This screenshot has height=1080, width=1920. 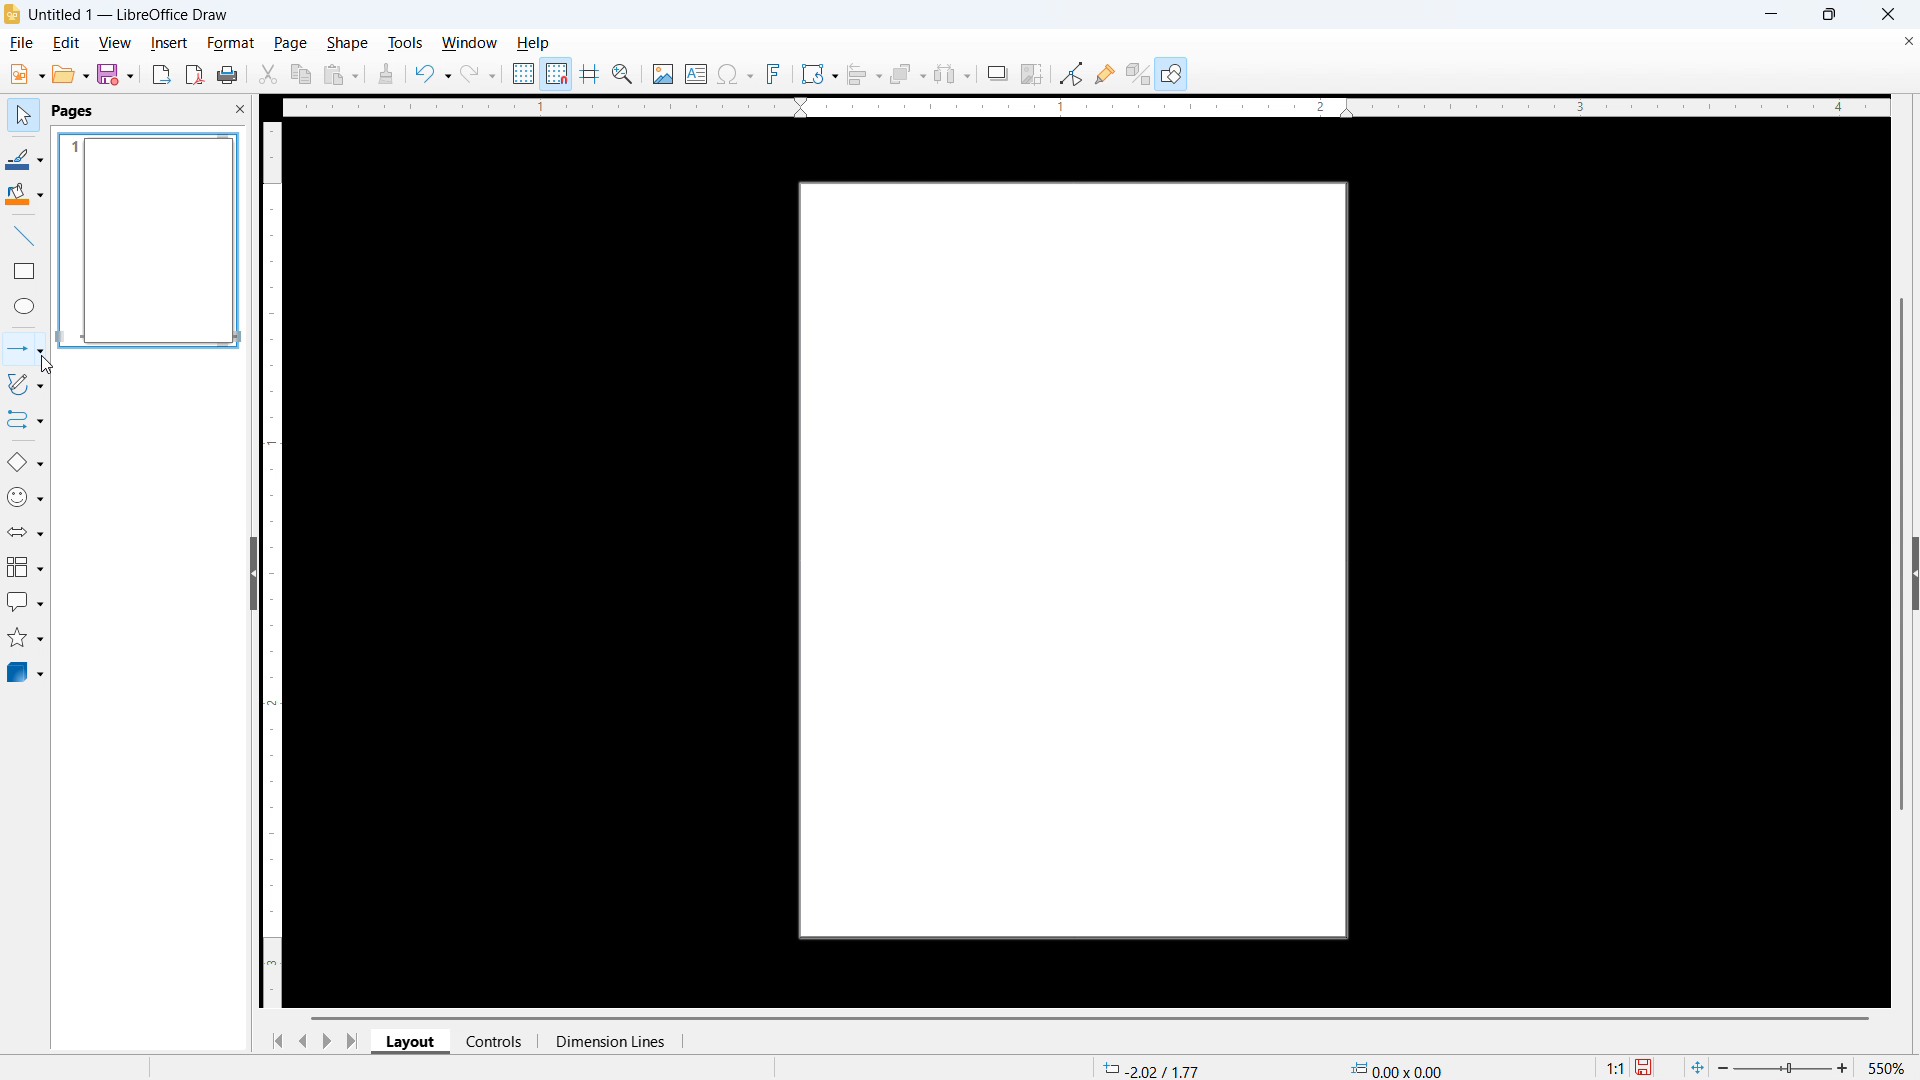 What do you see at coordinates (623, 74) in the screenshot?
I see `Zoom ` at bounding box center [623, 74].